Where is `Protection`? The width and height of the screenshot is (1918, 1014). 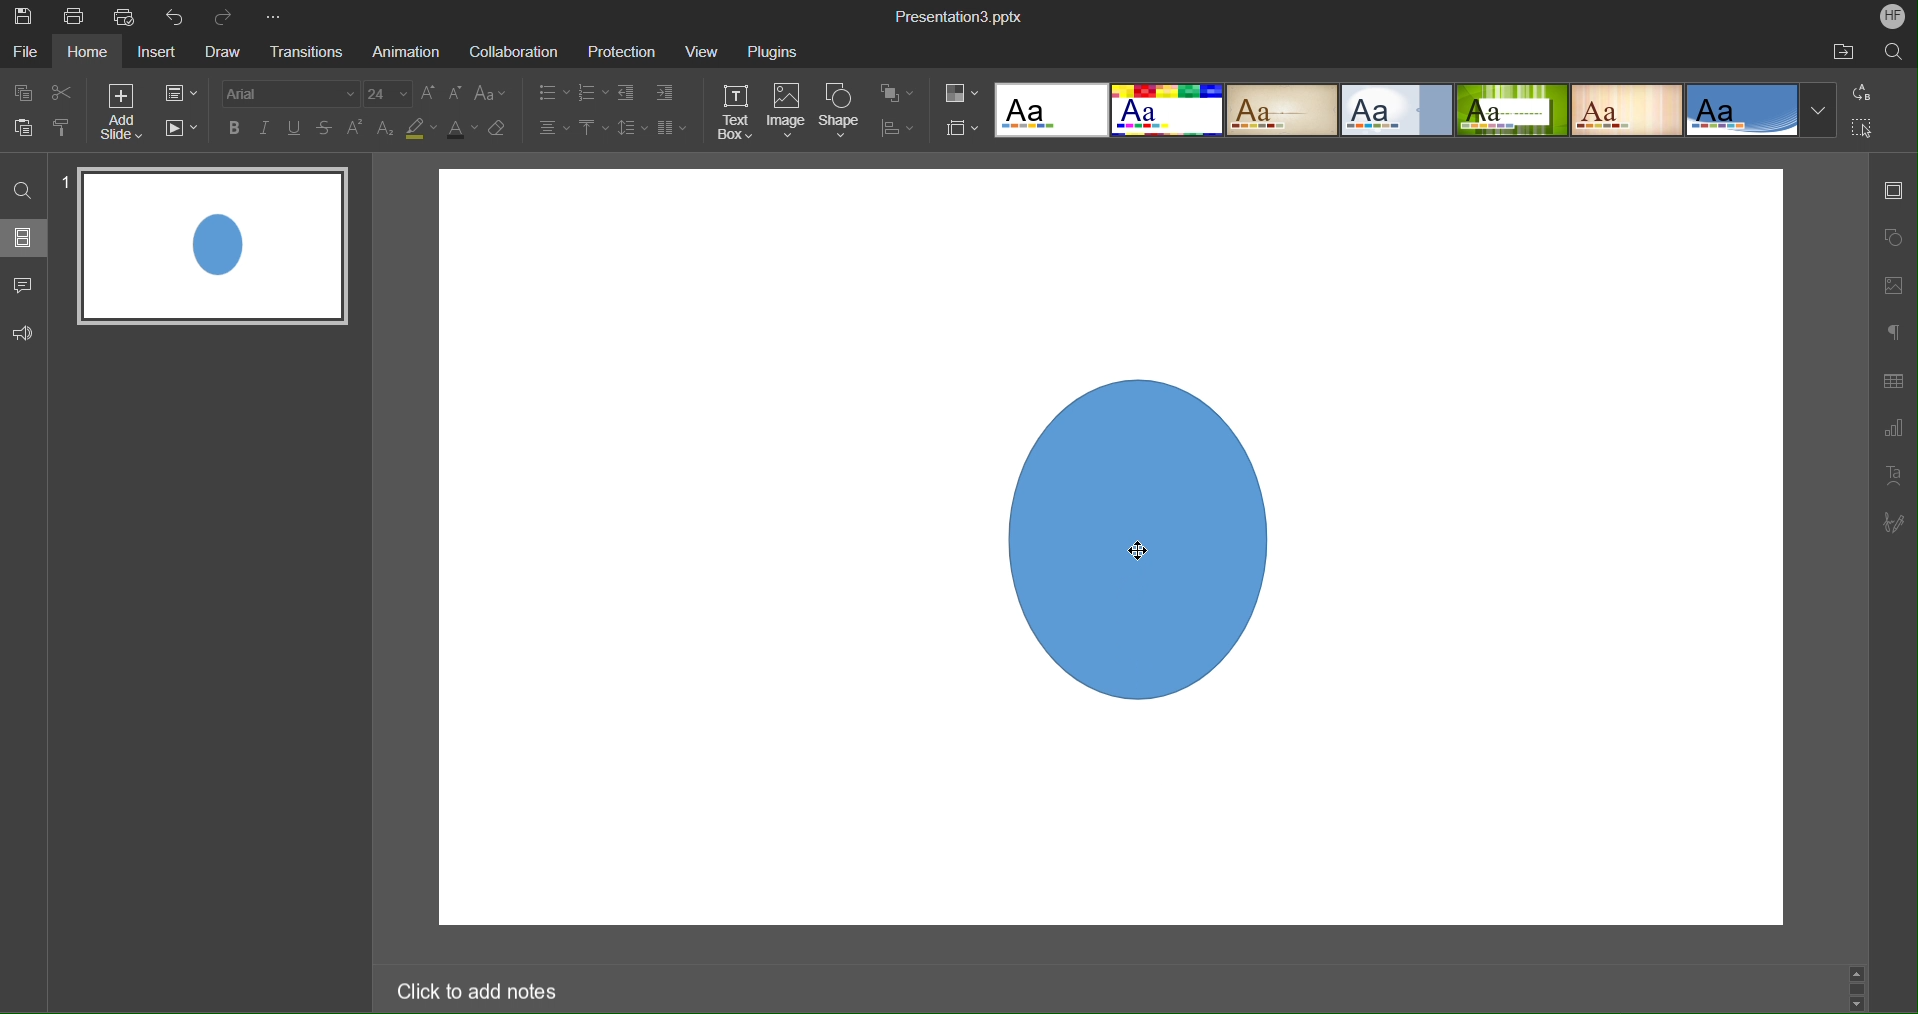 Protection is located at coordinates (624, 51).